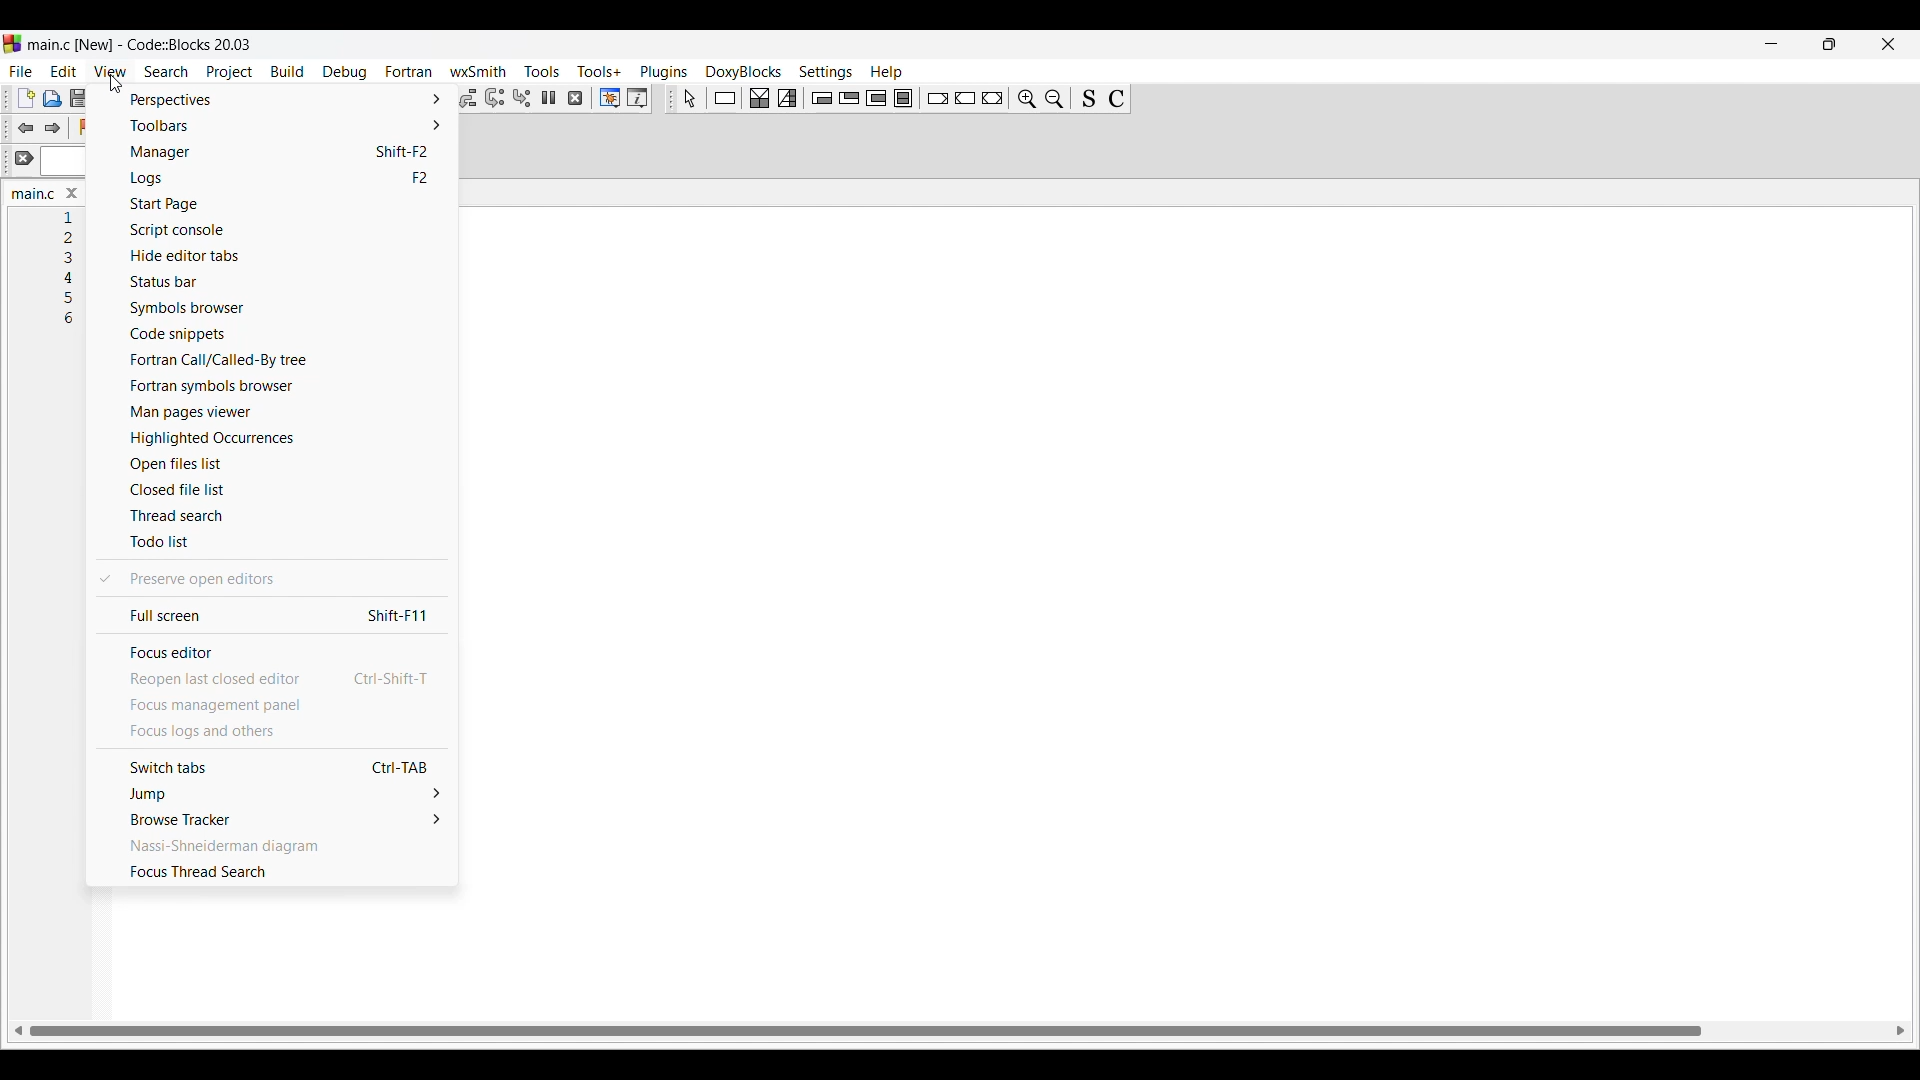 Image resolution: width=1920 pixels, height=1080 pixels. What do you see at coordinates (344, 72) in the screenshot?
I see `Debug menu` at bounding box center [344, 72].